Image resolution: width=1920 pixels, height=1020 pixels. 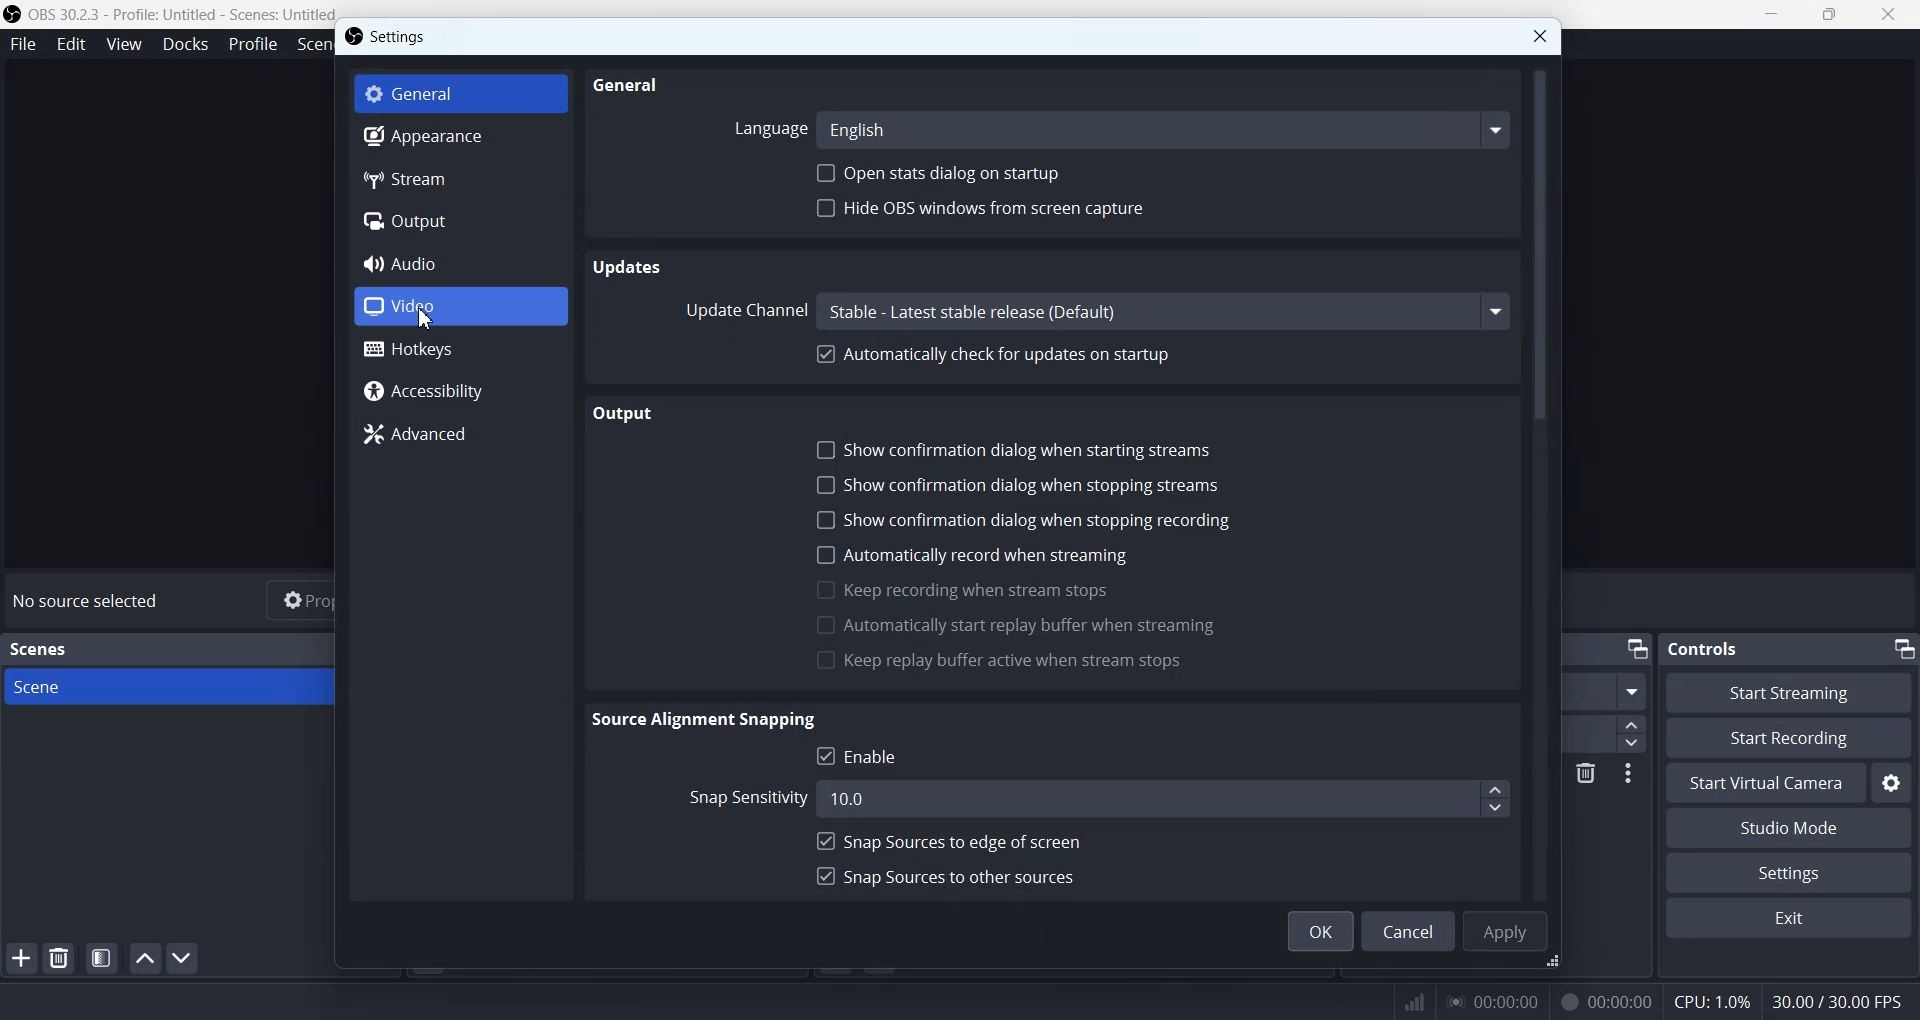 I want to click on General, so click(x=625, y=86).